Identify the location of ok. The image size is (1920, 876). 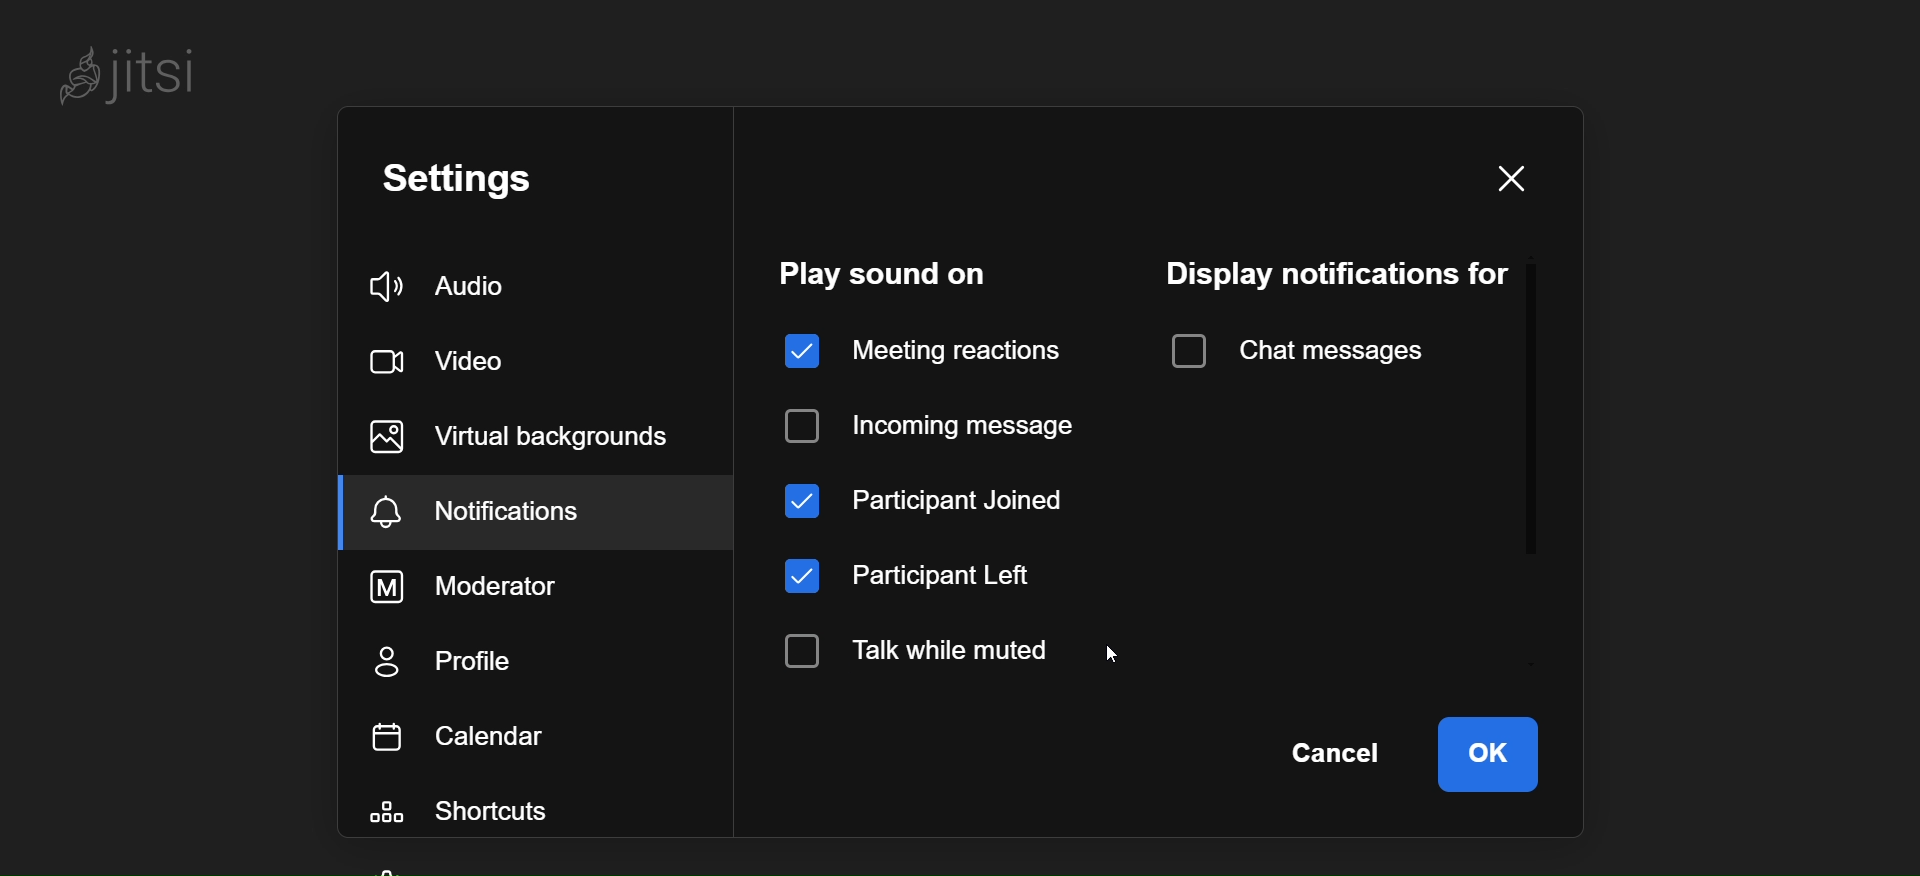
(1487, 754).